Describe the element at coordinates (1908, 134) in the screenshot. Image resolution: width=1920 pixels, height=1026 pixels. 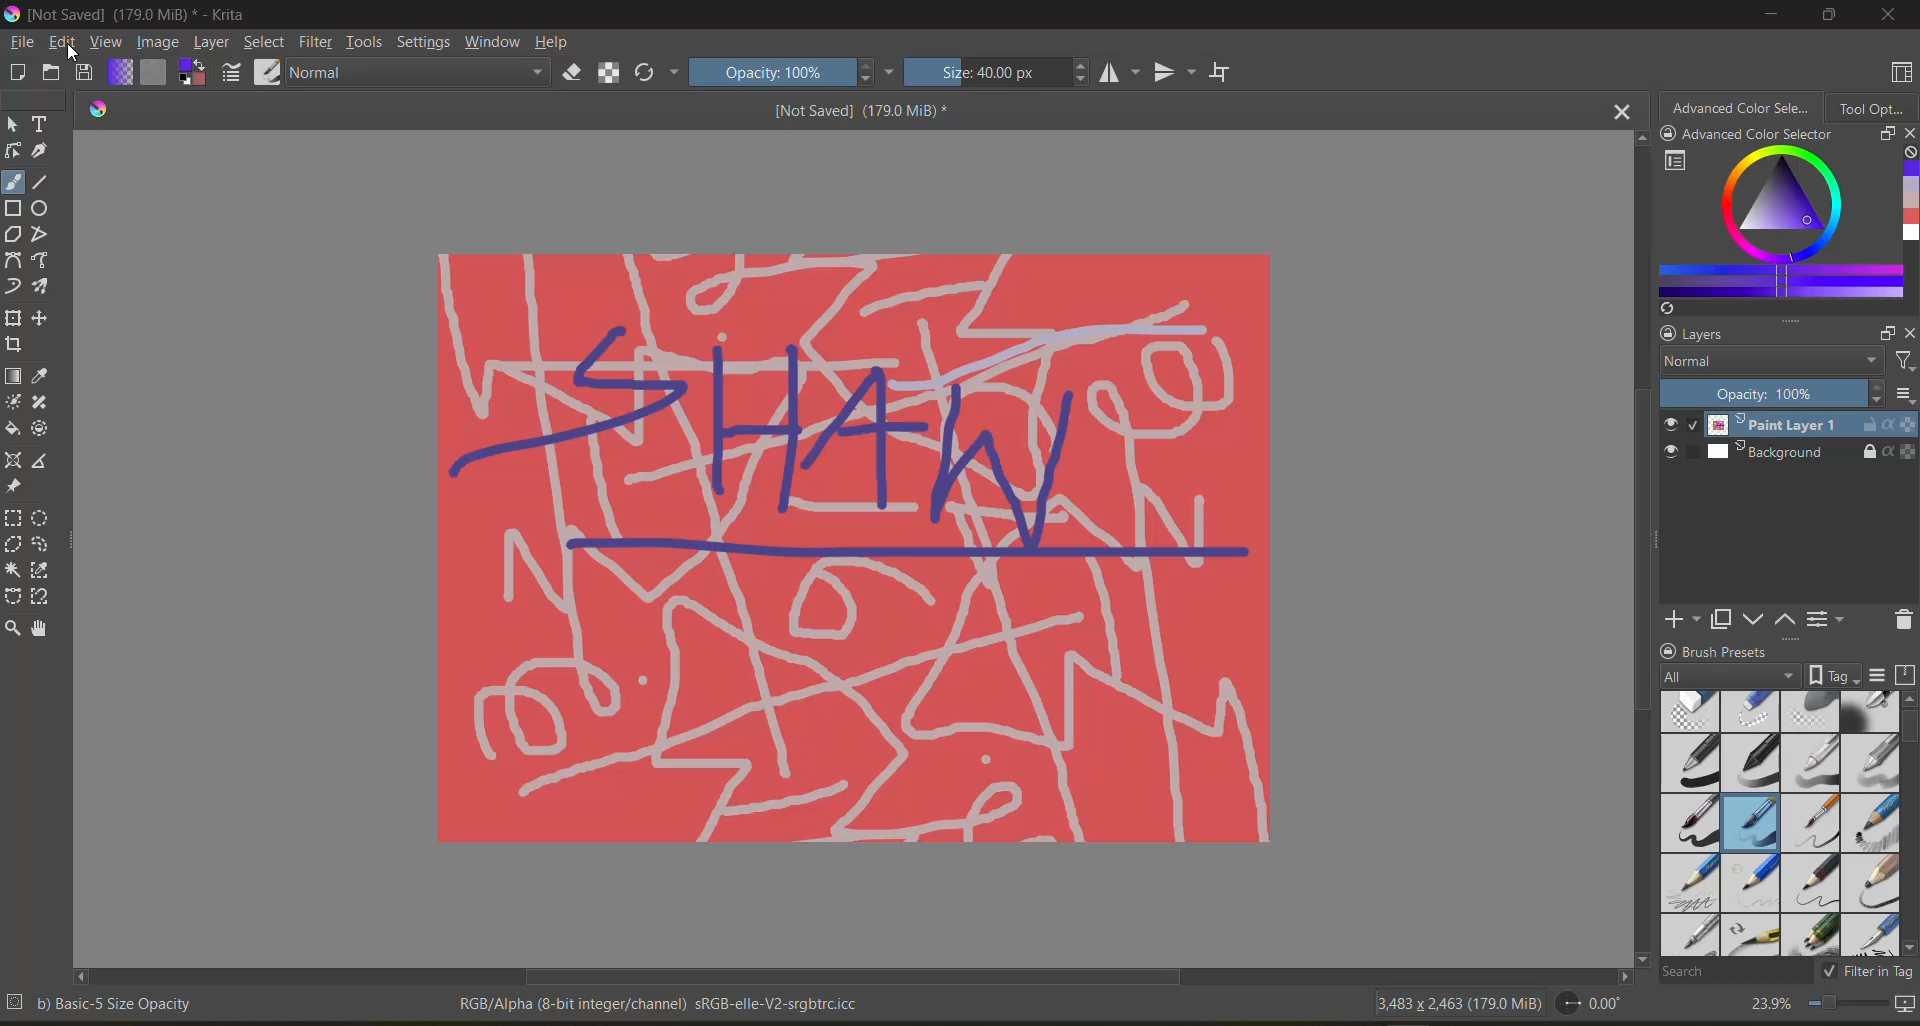
I see `close docker` at that location.